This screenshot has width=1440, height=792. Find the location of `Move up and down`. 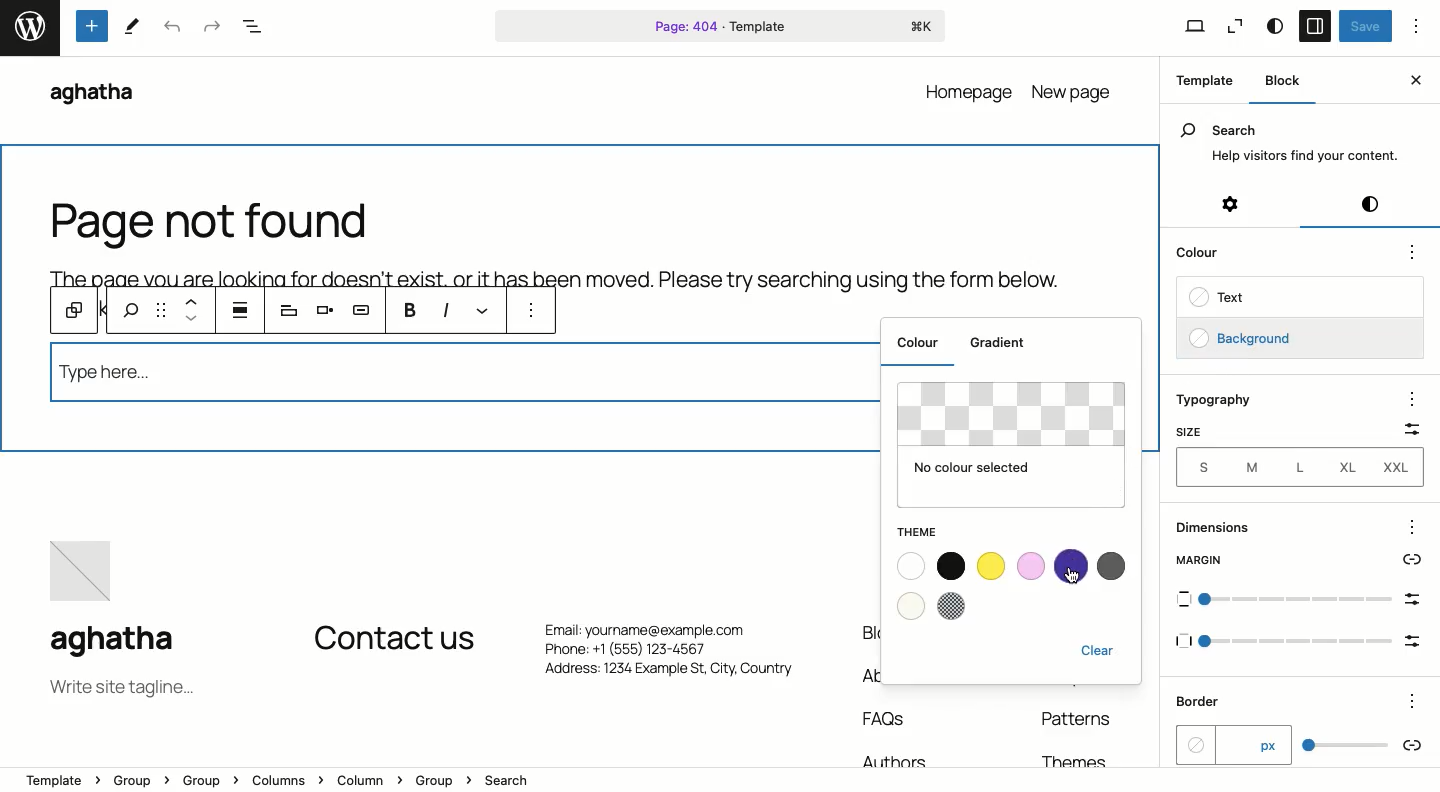

Move up and down is located at coordinates (190, 313).